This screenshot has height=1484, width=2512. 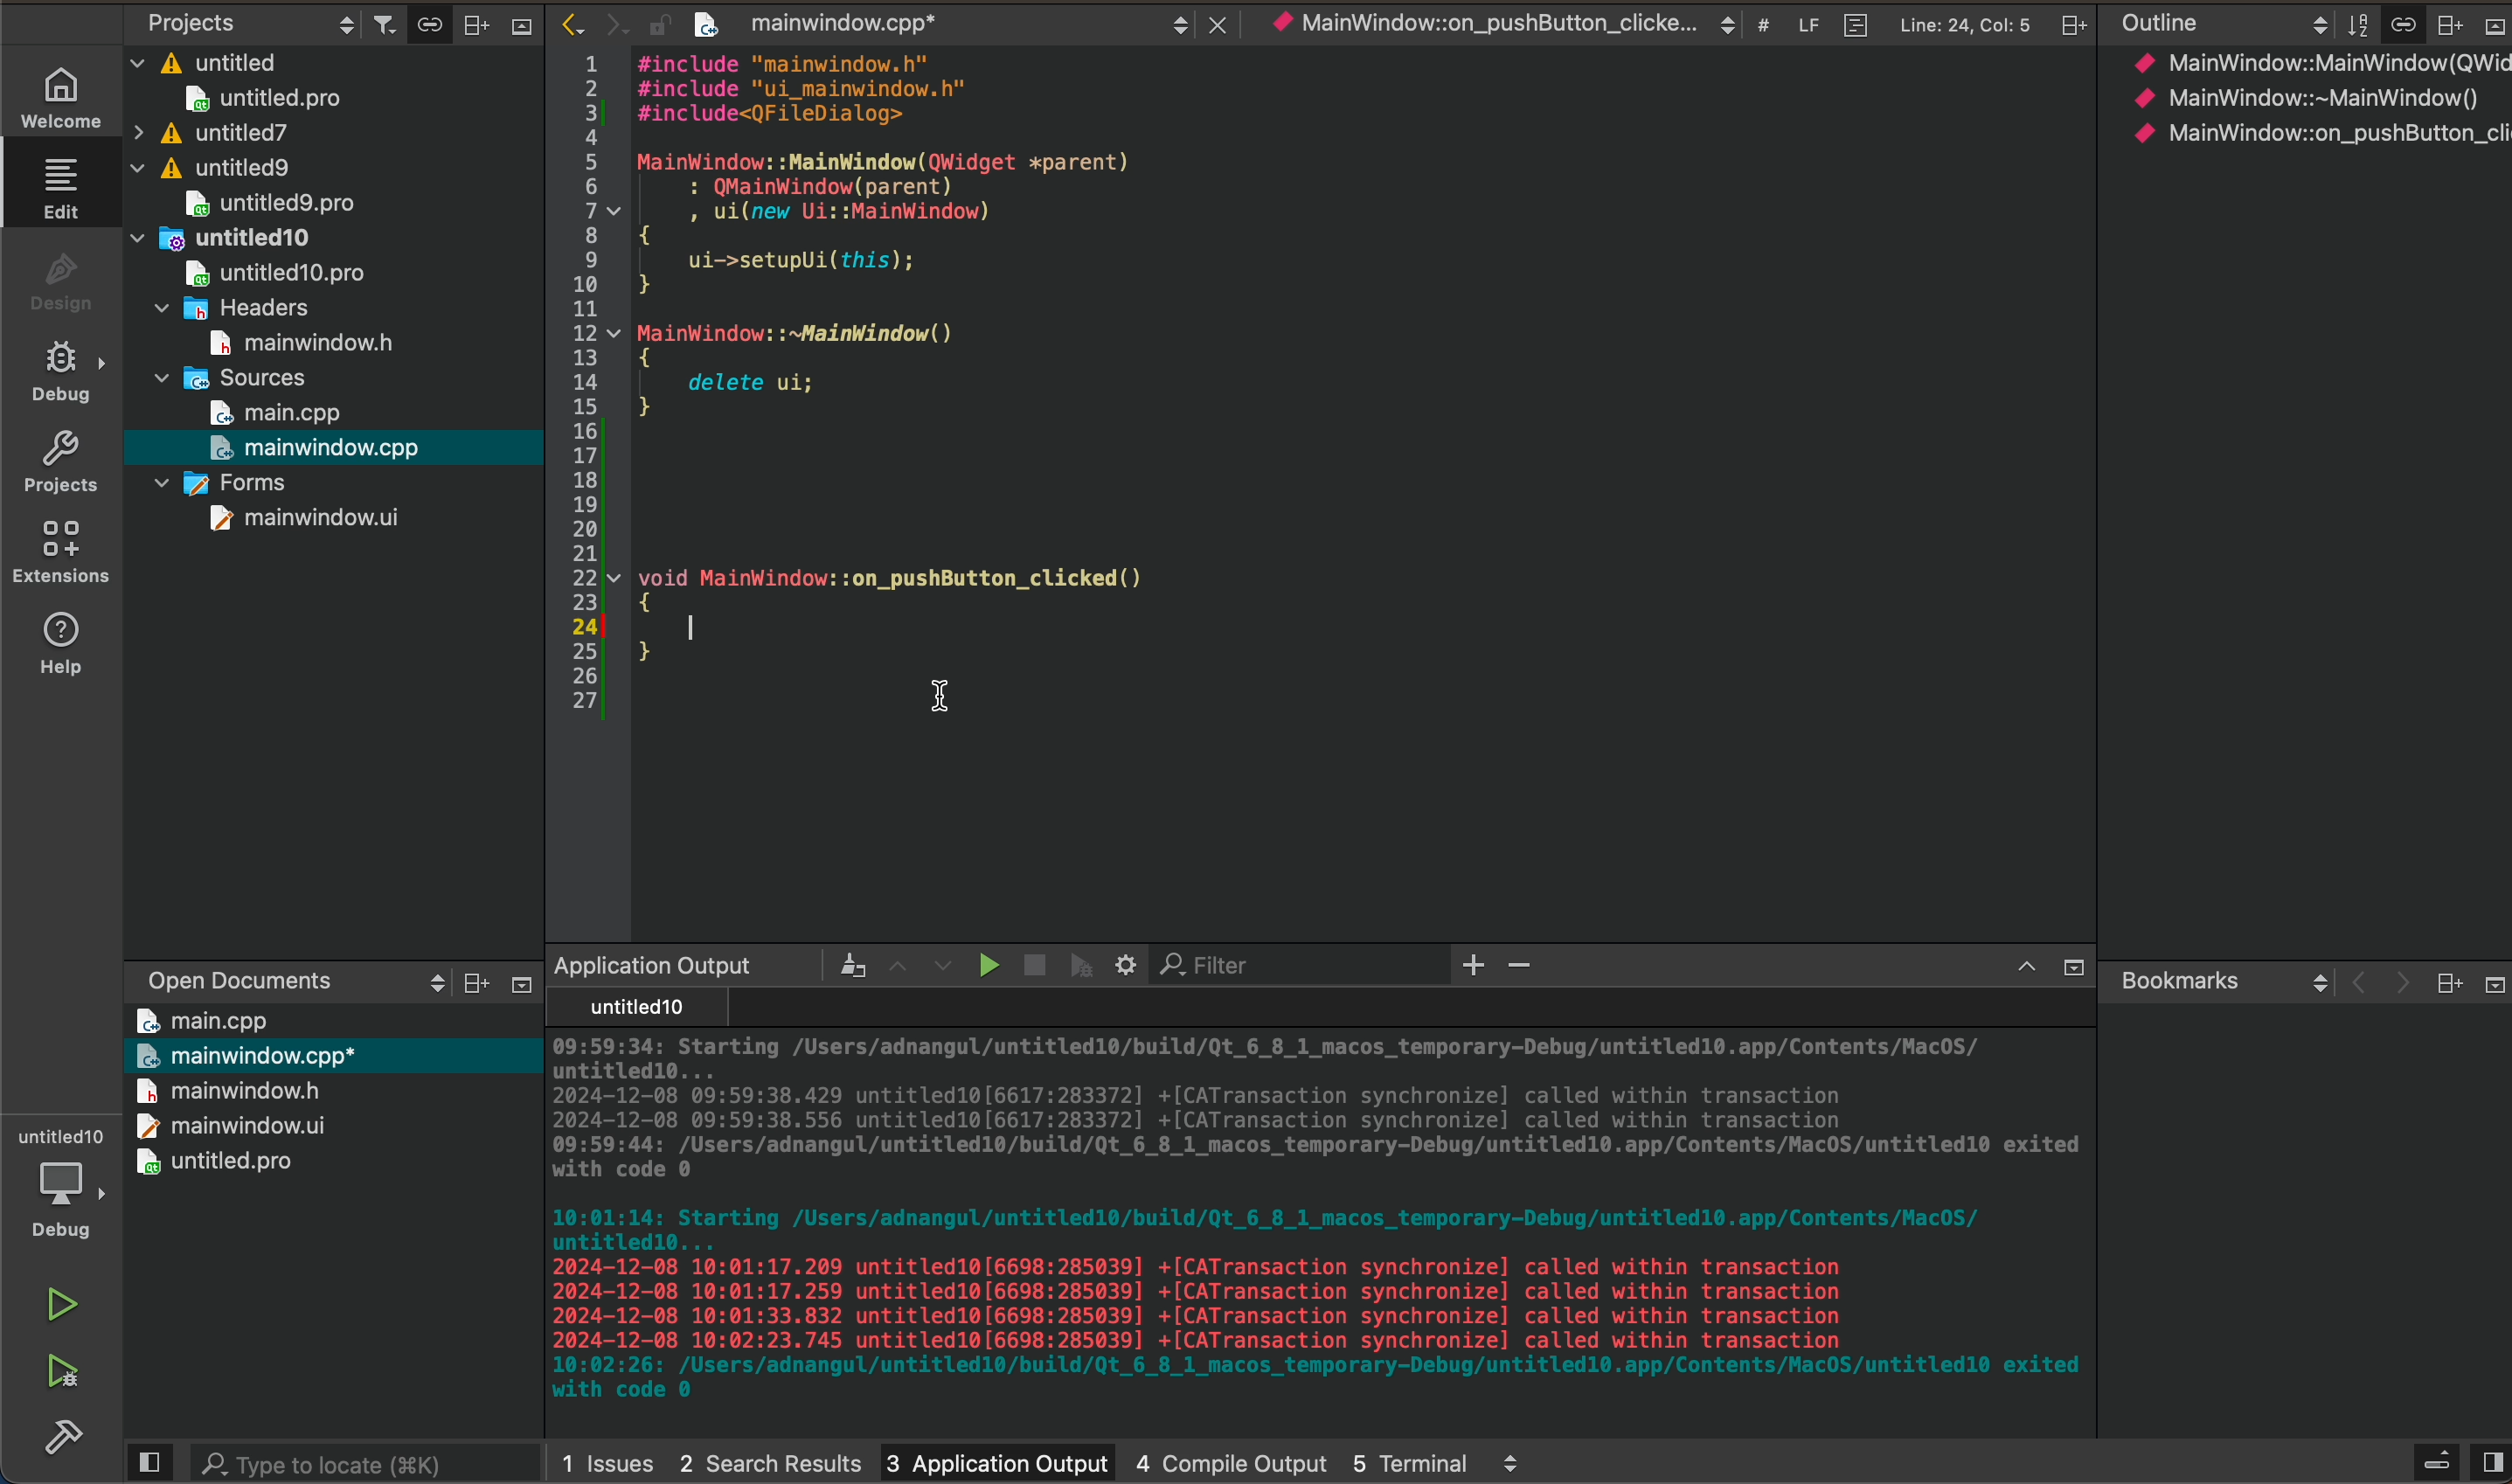 I want to click on untitled7, so click(x=210, y=133).